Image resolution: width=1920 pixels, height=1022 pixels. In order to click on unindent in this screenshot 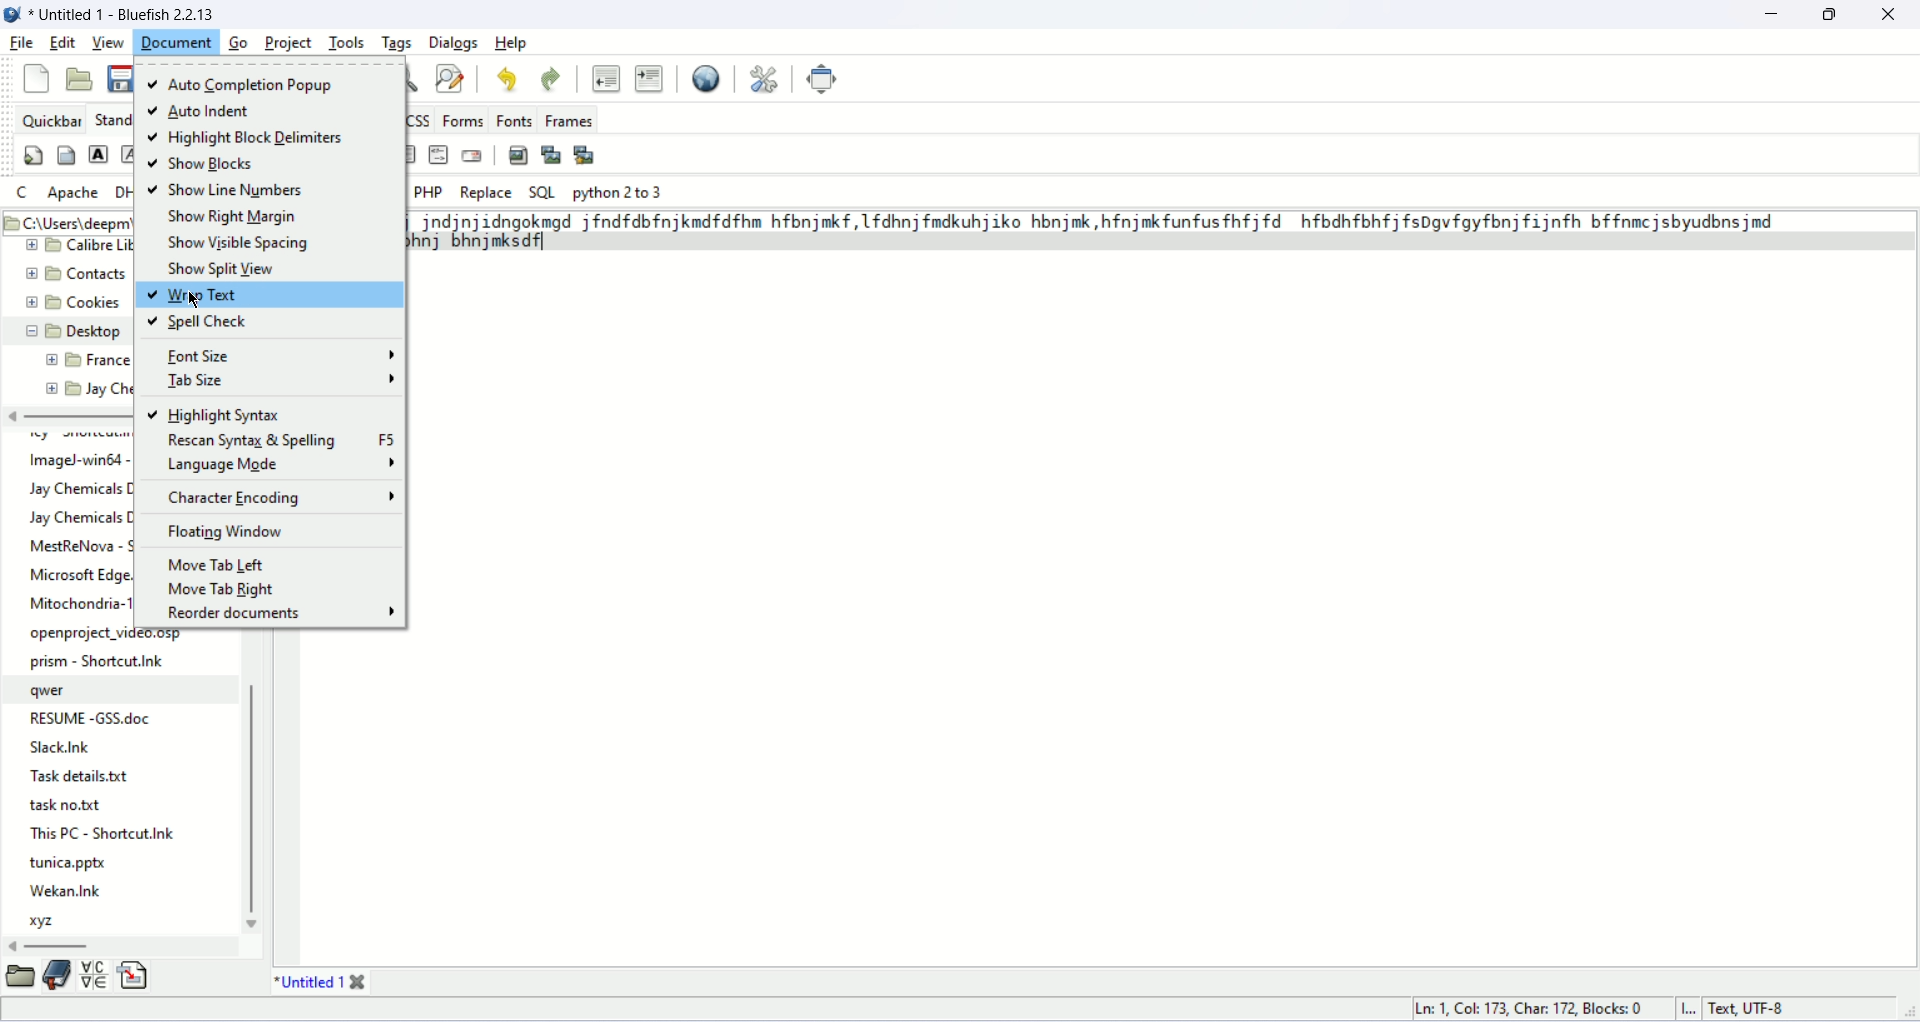, I will do `click(604, 77)`.